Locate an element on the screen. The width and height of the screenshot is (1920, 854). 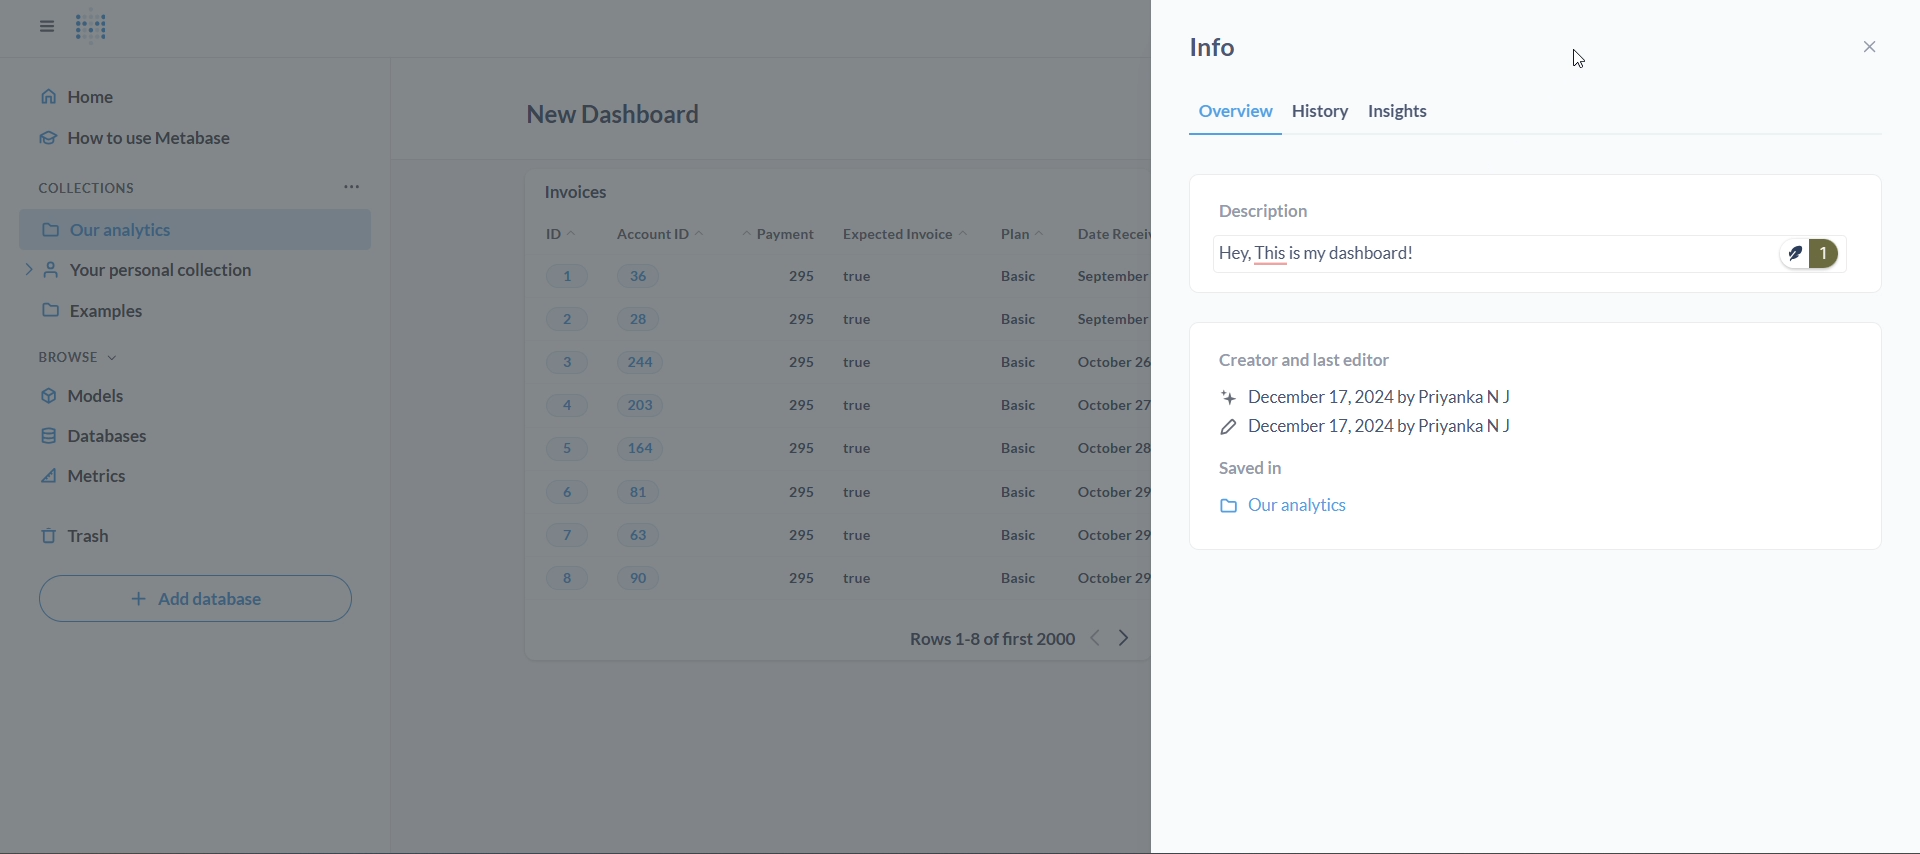
close is located at coordinates (1875, 44).